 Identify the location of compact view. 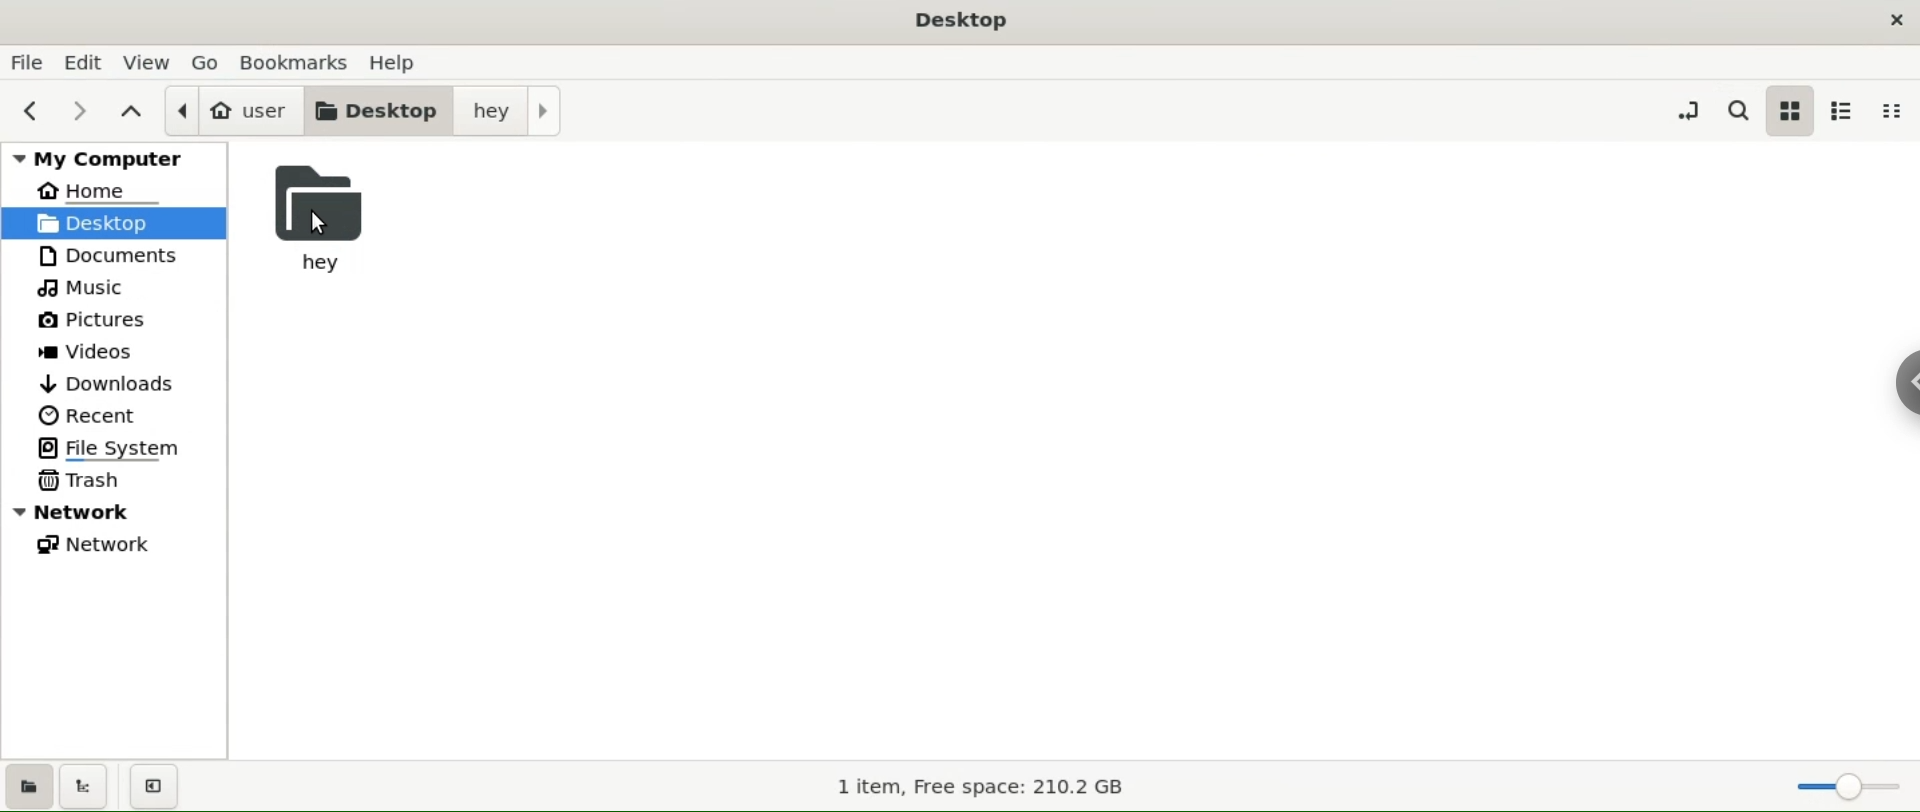
(1890, 114).